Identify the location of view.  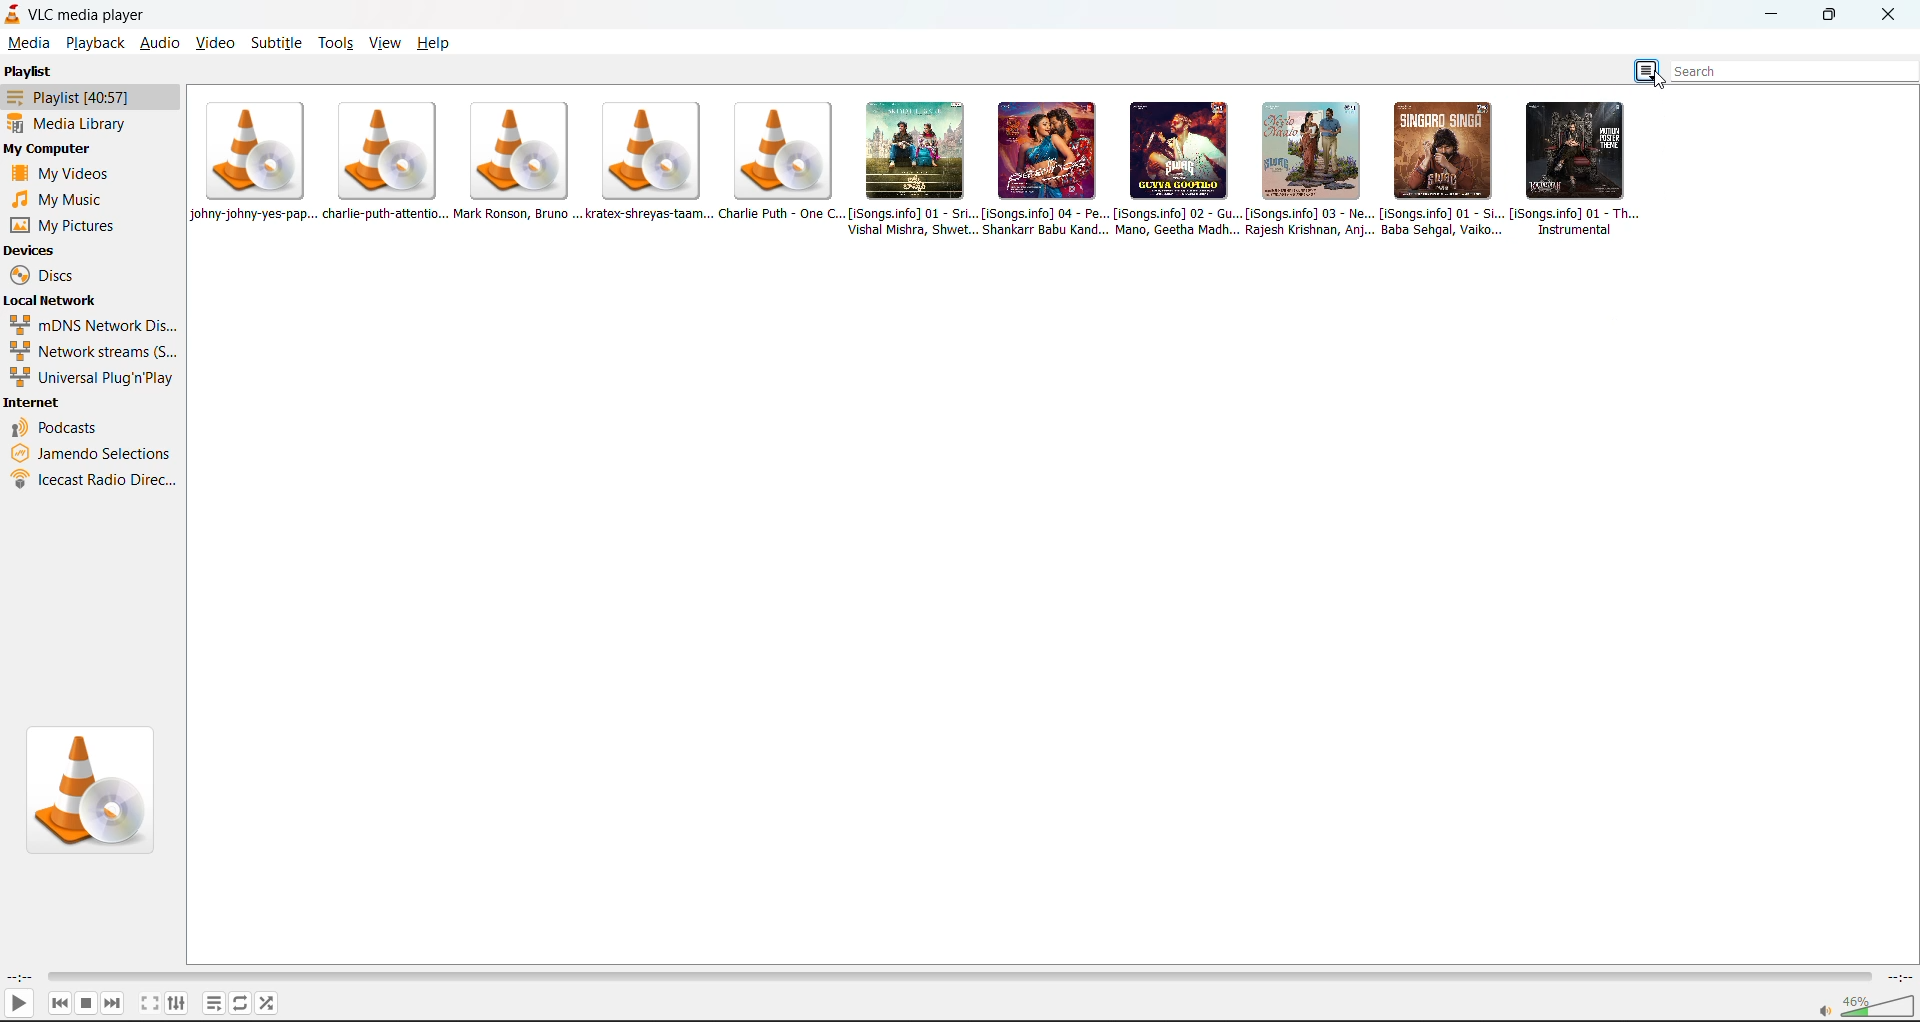
(387, 43).